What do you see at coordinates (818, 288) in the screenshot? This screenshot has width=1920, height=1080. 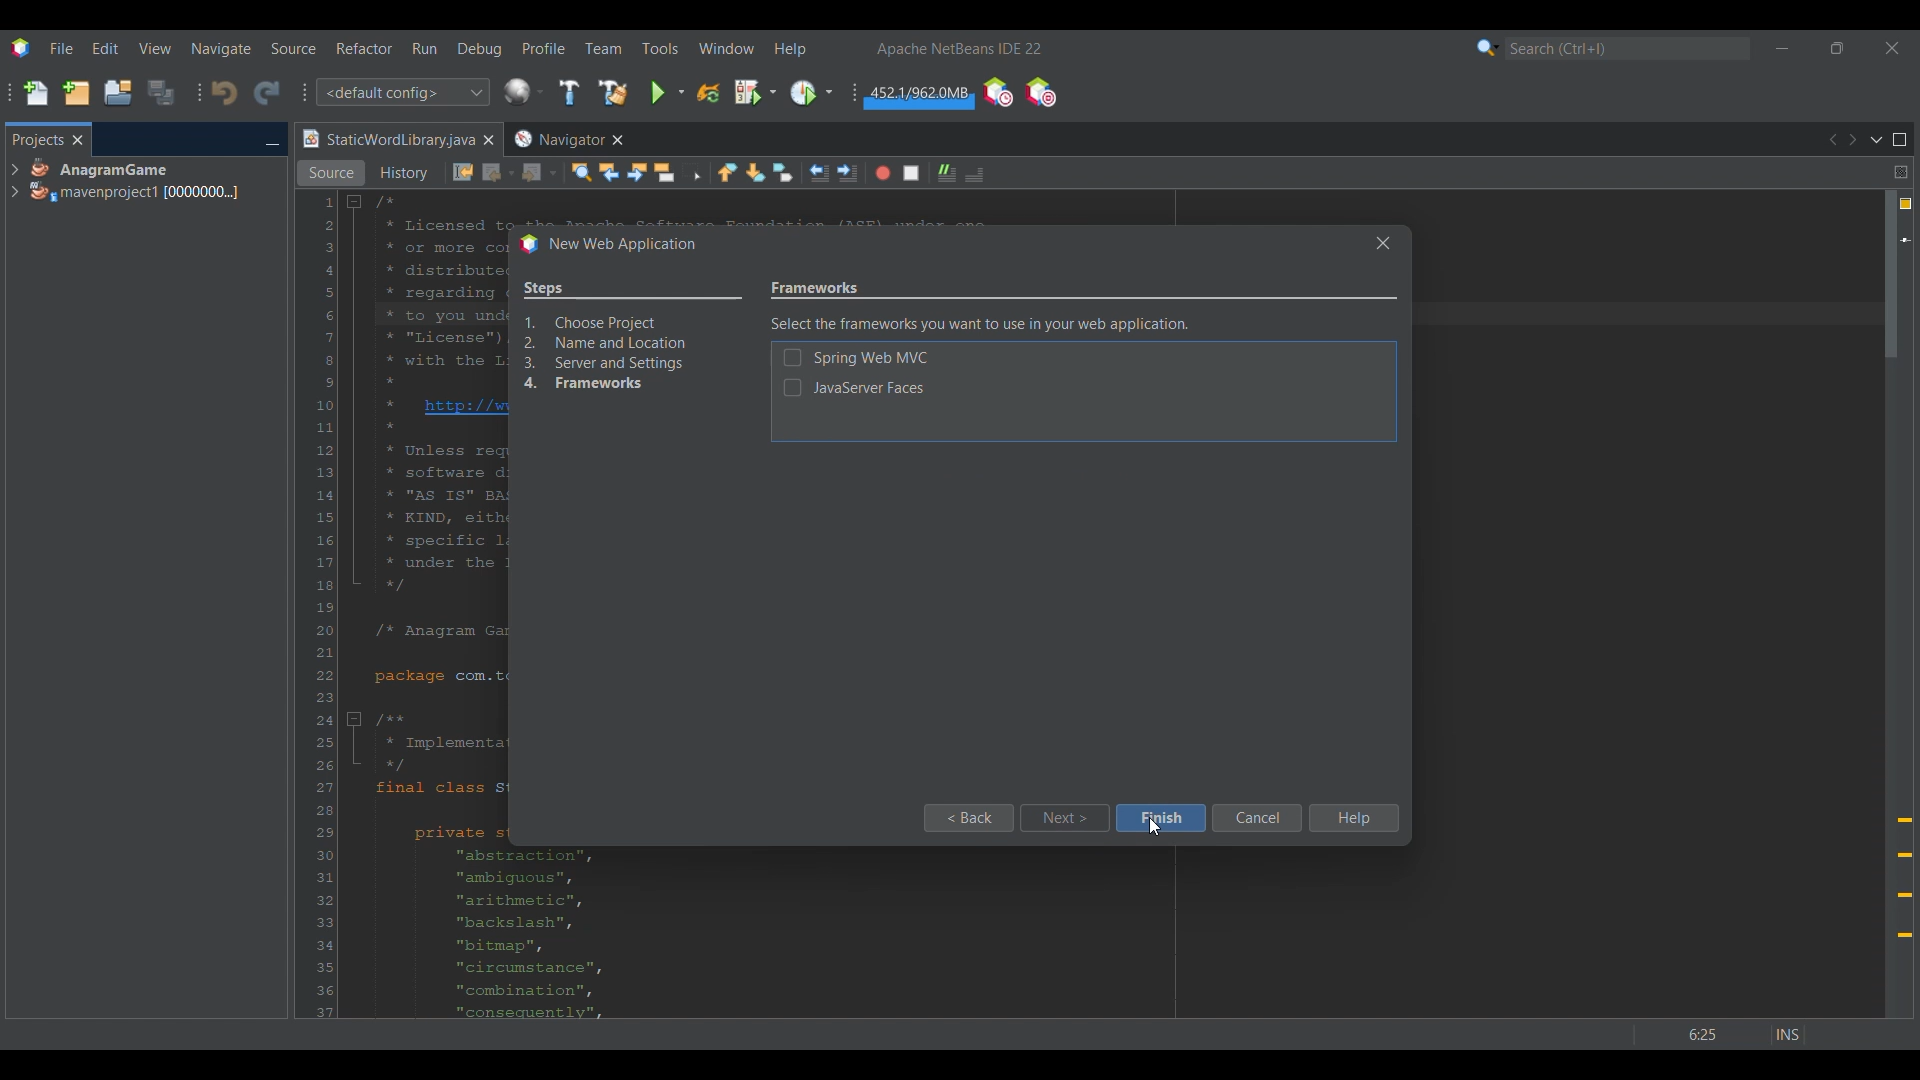 I see `Setting name` at bounding box center [818, 288].